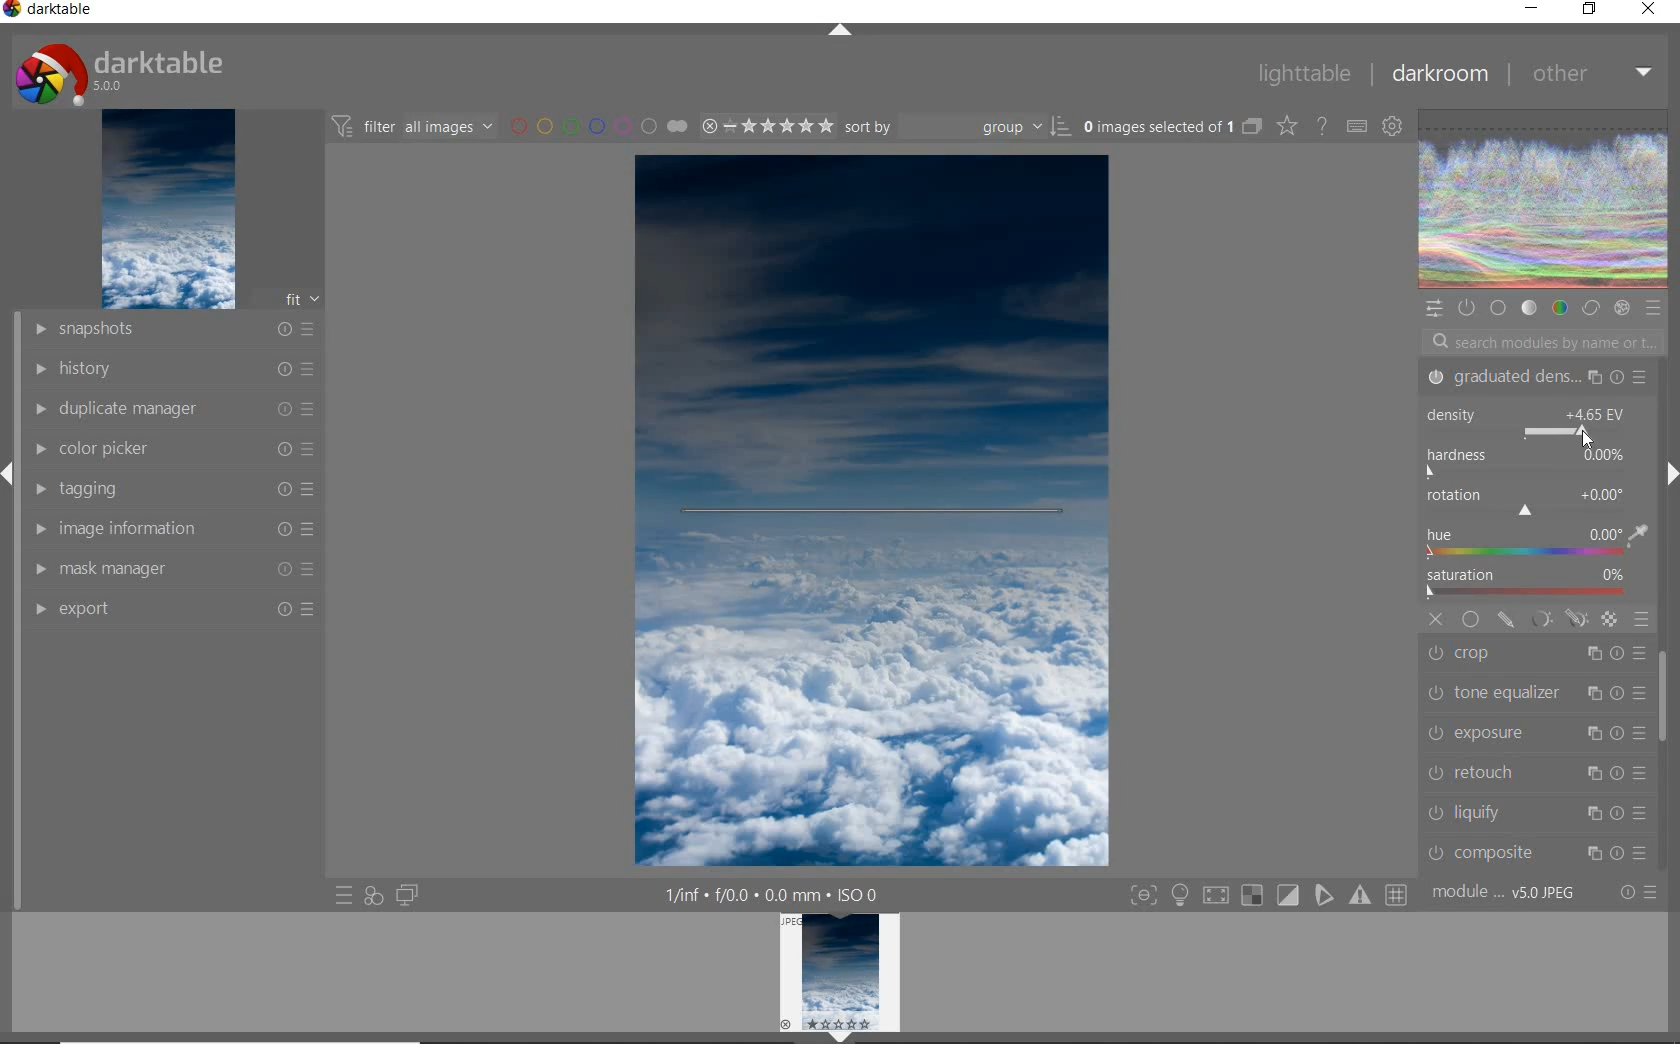 This screenshot has height=1044, width=1680. Describe the element at coordinates (1534, 585) in the screenshot. I see `SATURATION` at that location.